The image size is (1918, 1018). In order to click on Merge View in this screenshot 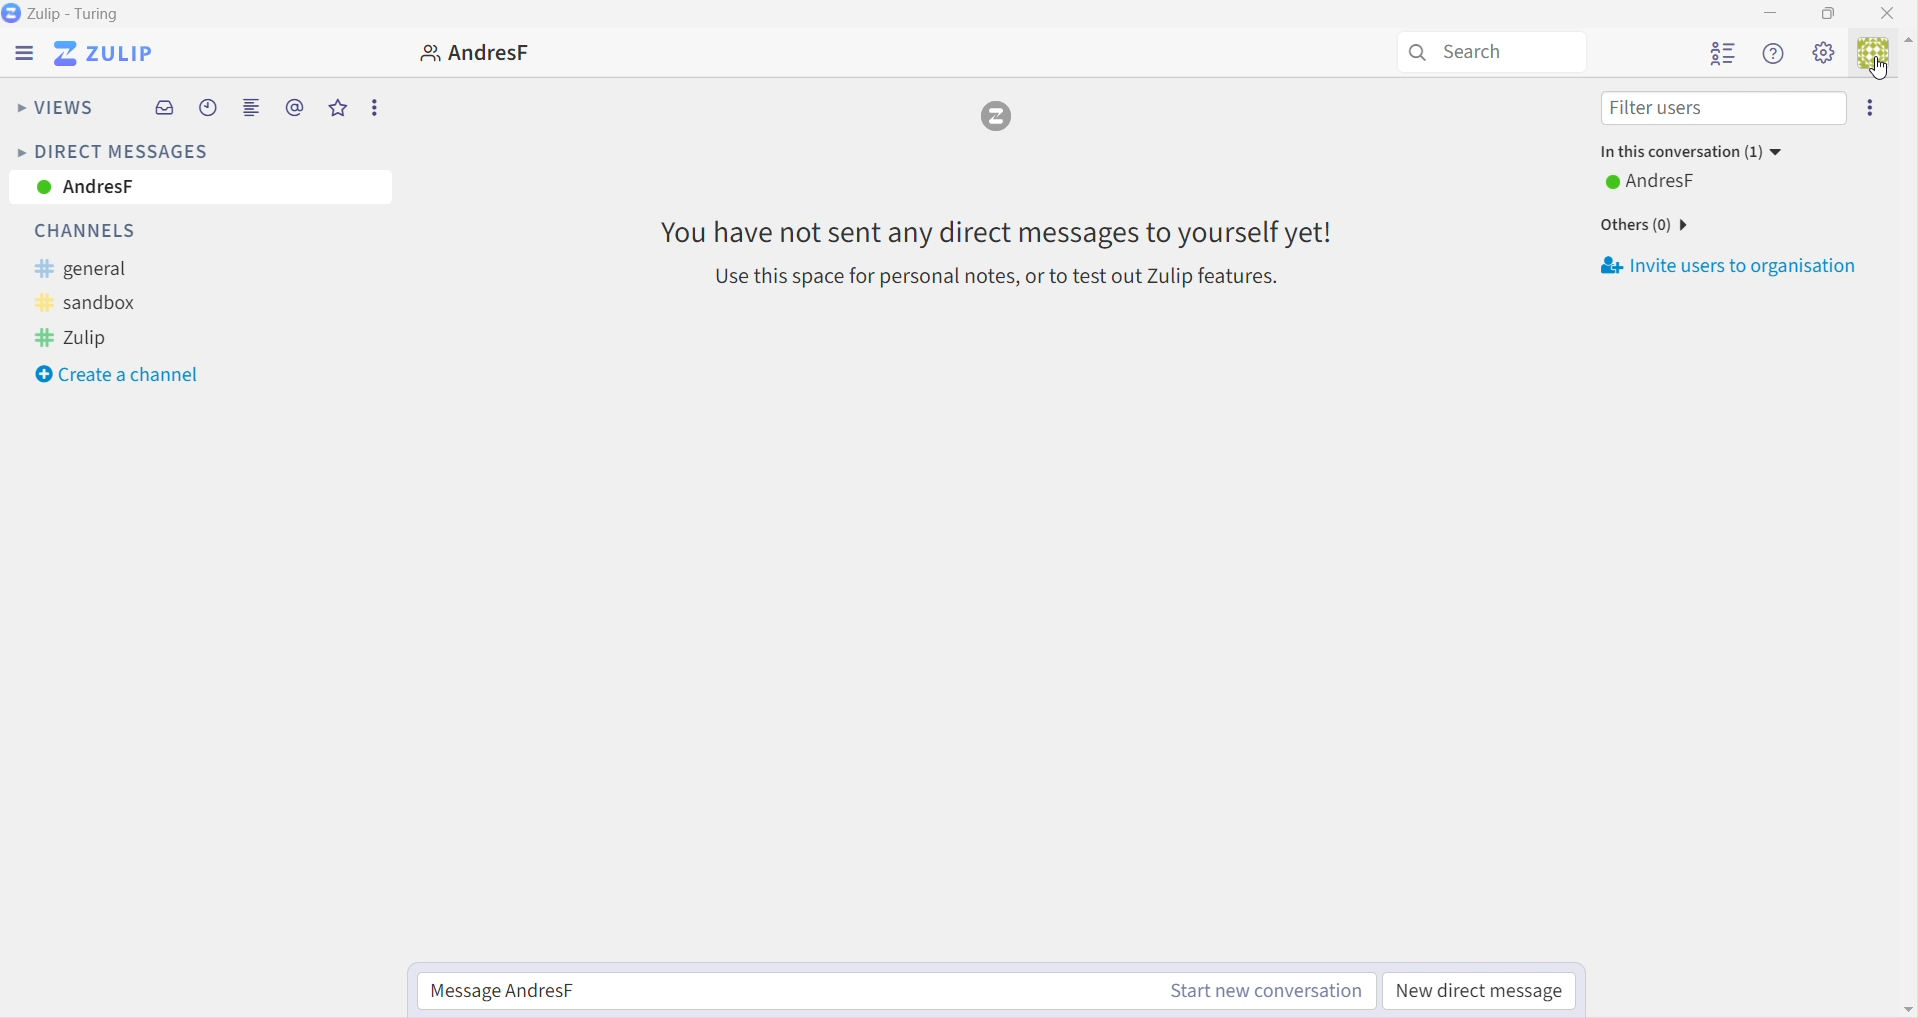, I will do `click(251, 111)`.